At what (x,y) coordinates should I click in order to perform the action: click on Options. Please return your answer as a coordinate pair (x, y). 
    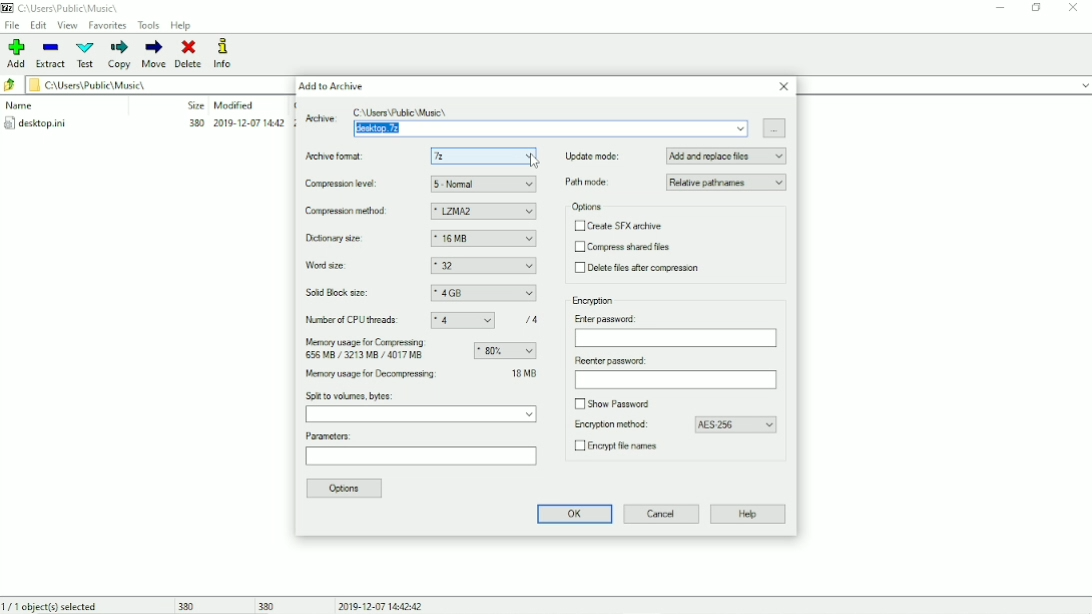
    Looking at the image, I should click on (346, 489).